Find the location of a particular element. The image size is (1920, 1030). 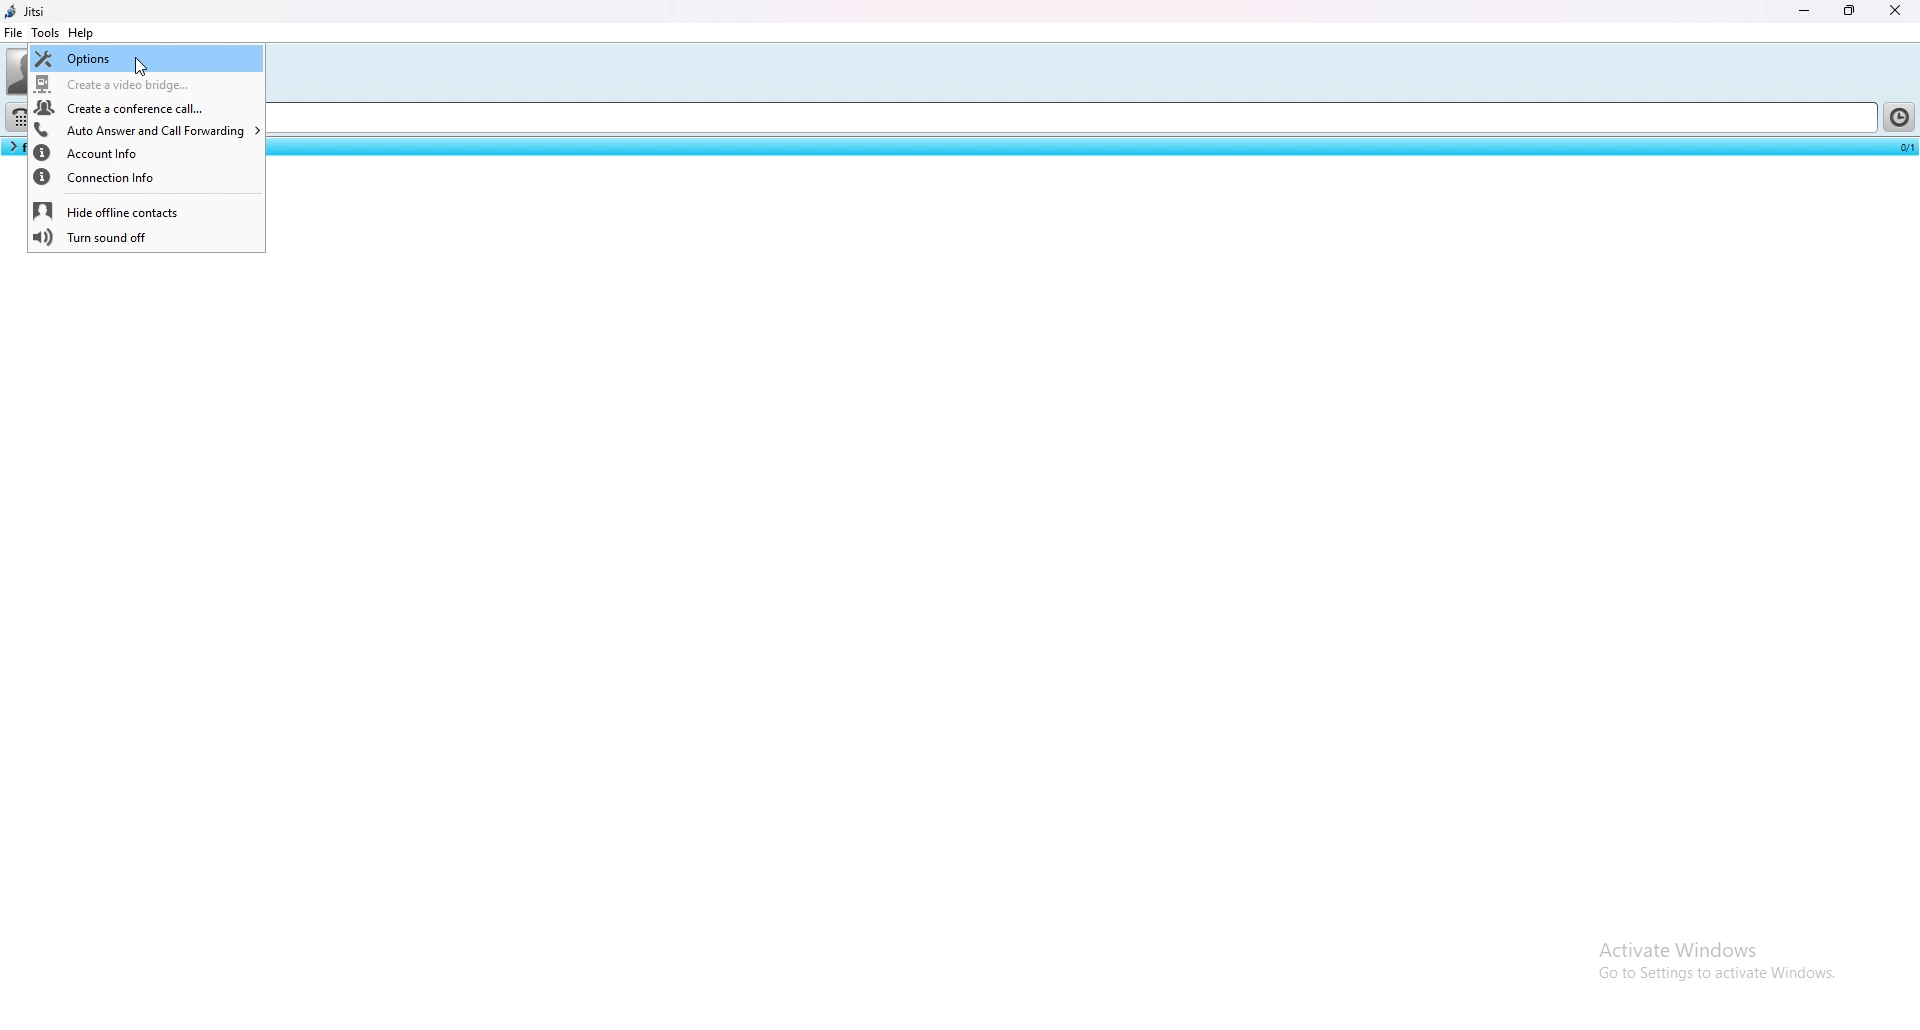

help is located at coordinates (82, 33).